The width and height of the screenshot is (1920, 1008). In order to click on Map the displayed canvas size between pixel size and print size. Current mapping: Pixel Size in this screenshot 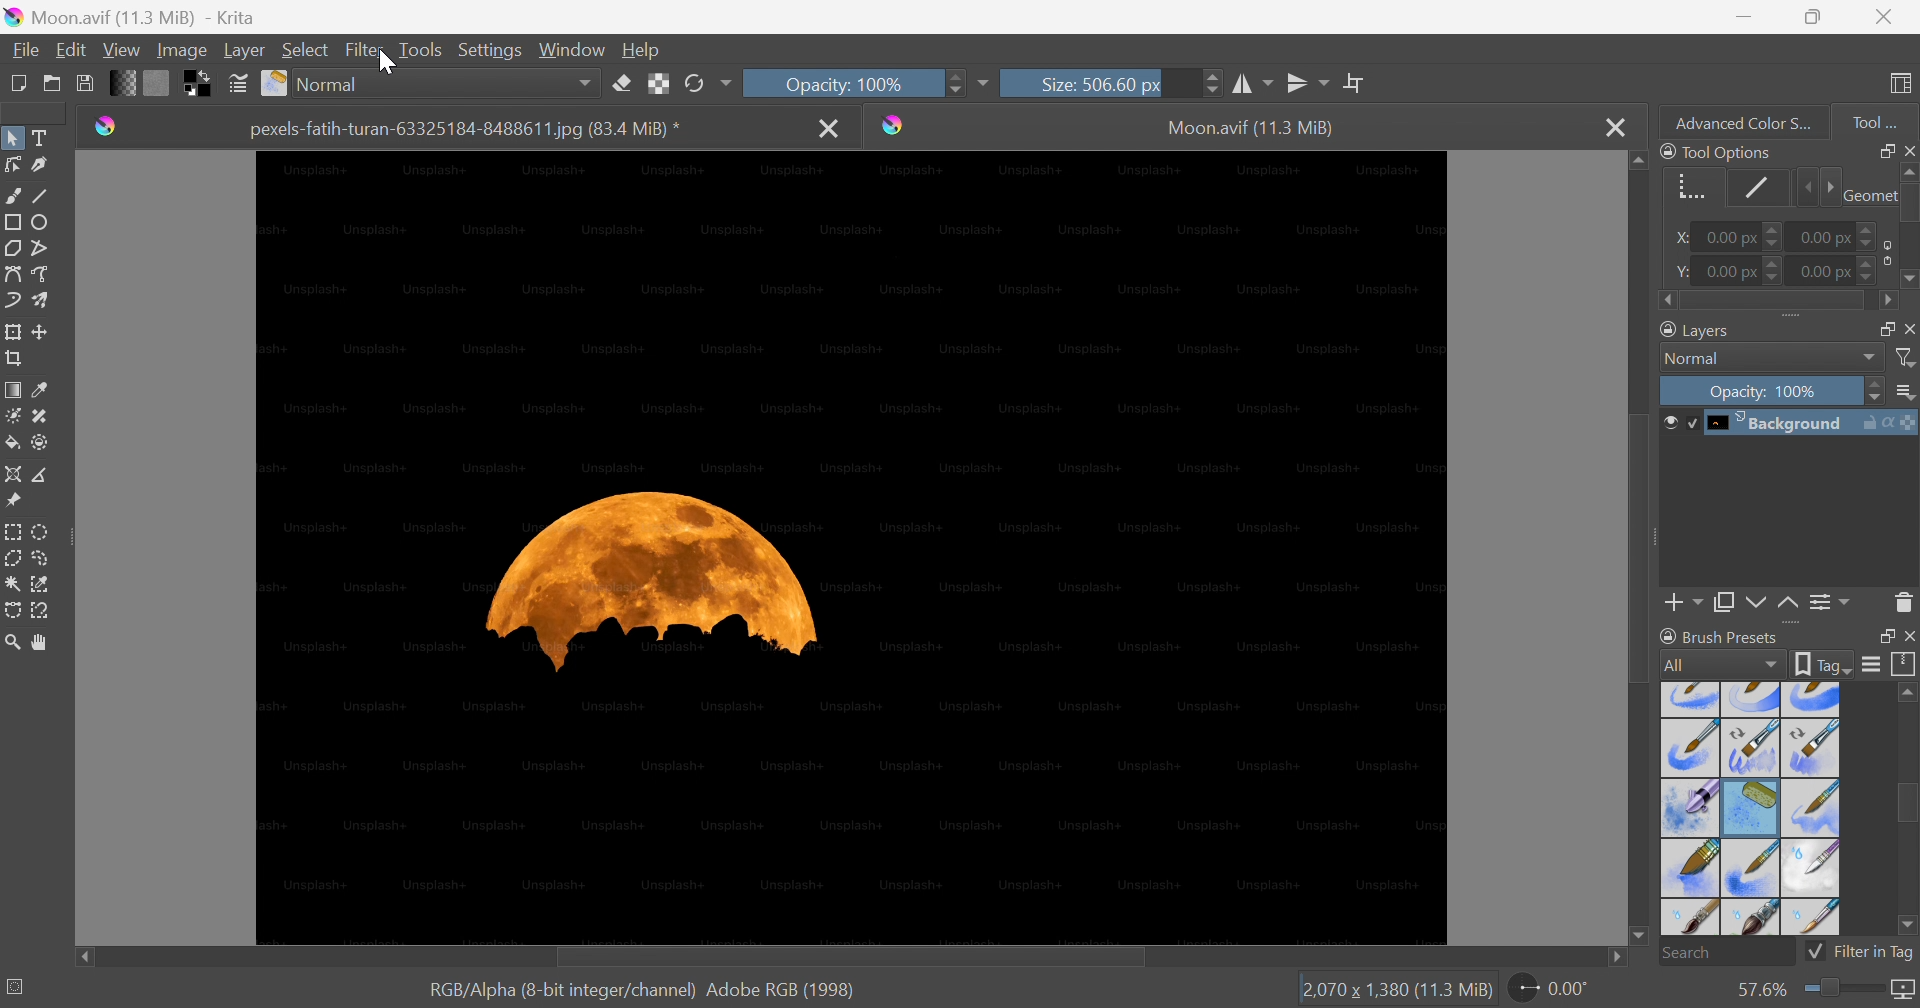, I will do `click(1907, 991)`.